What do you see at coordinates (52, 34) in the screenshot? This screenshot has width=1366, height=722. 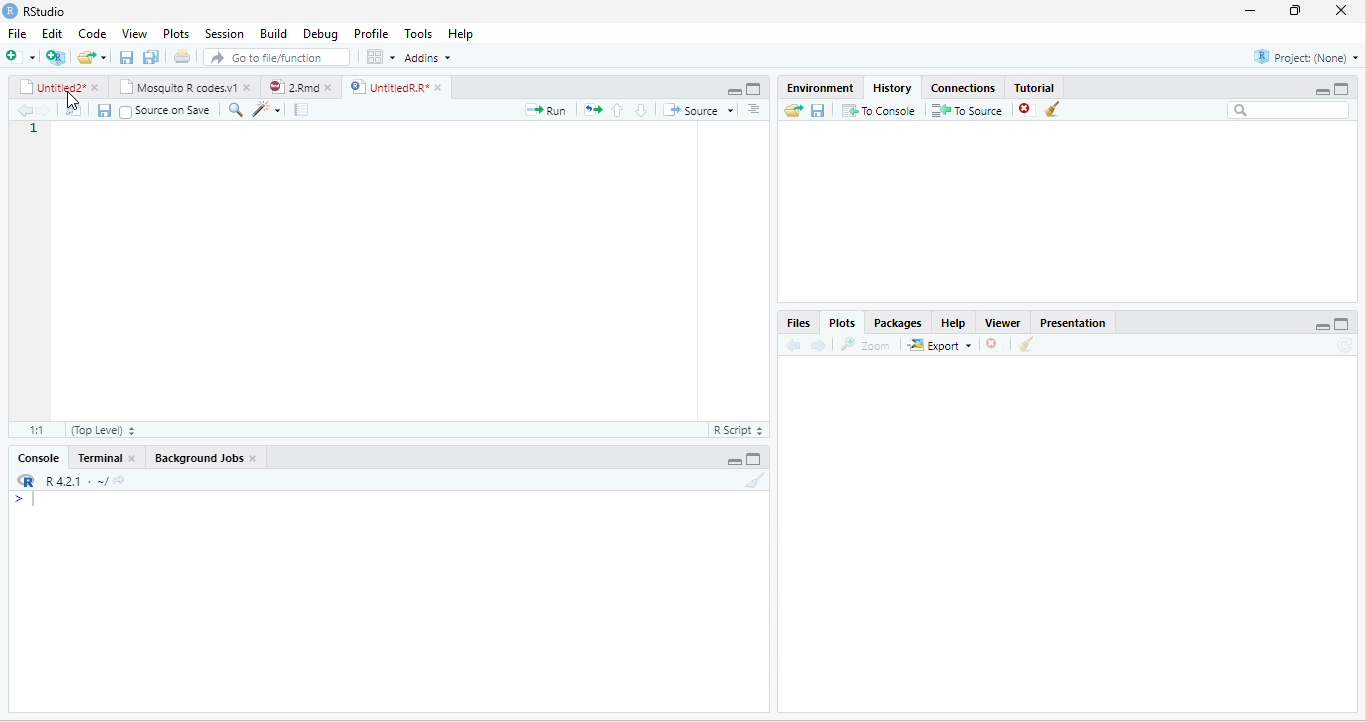 I see `edit` at bounding box center [52, 34].